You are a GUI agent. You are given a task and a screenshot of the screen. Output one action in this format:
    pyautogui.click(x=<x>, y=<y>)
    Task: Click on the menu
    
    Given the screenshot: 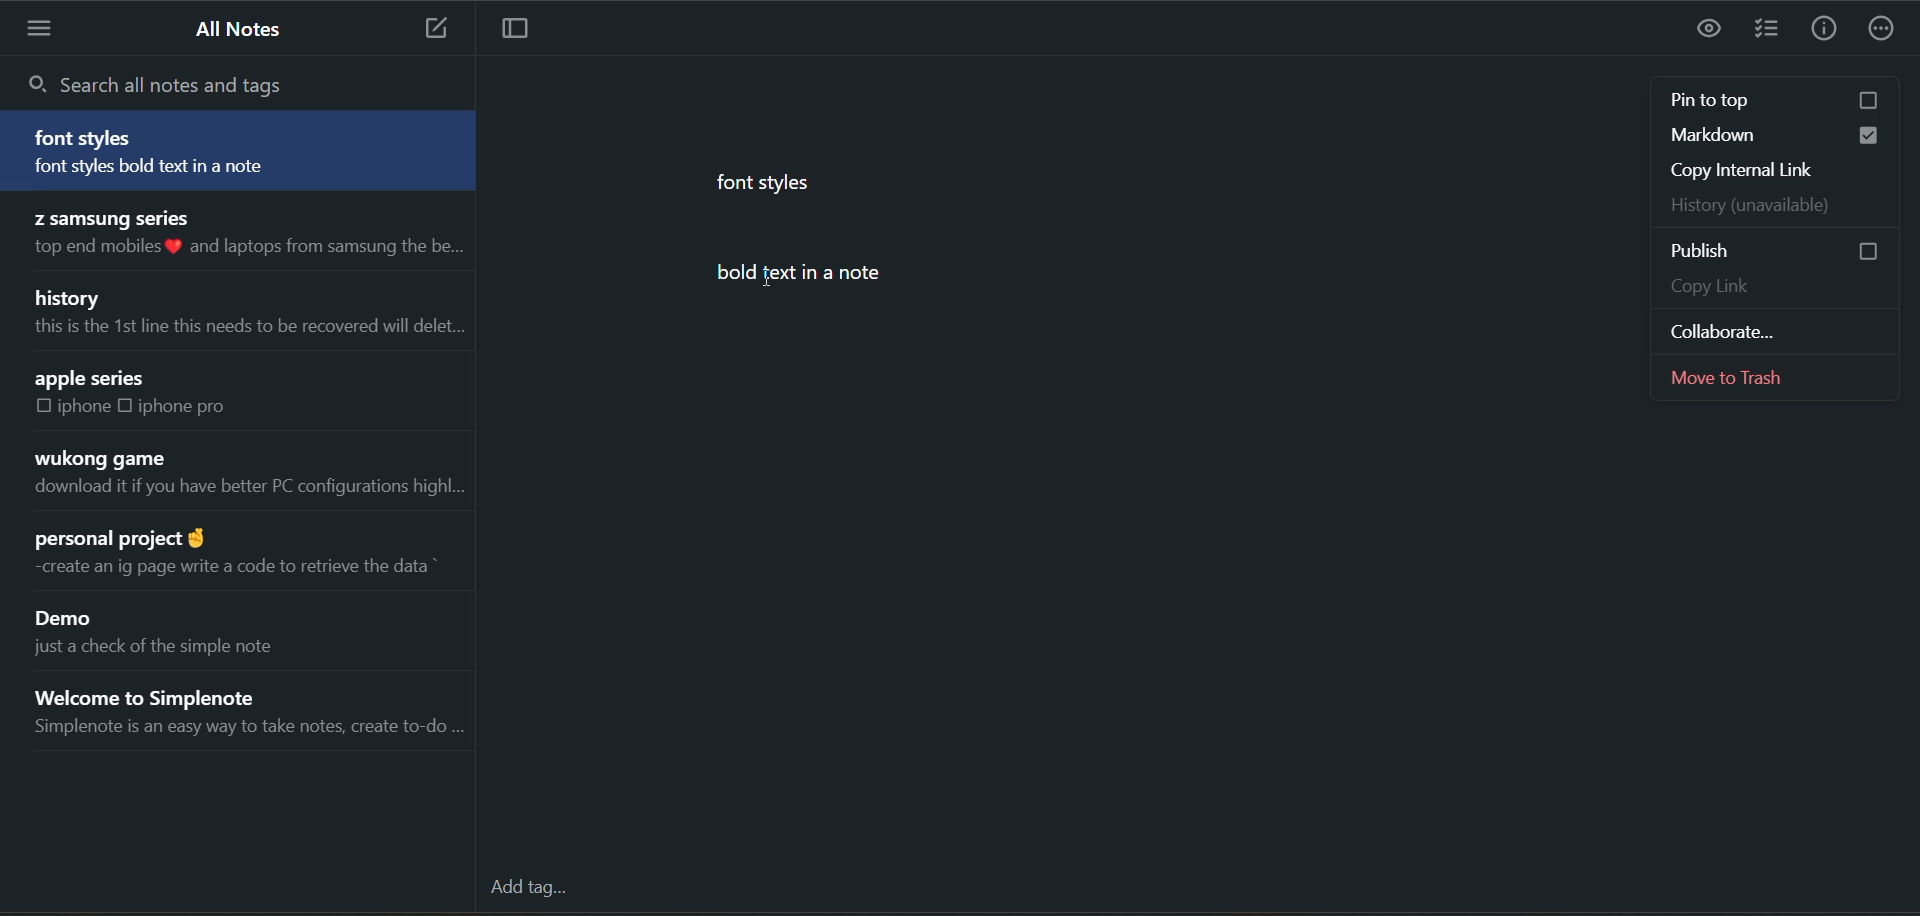 What is the action you would take?
    pyautogui.click(x=43, y=28)
    